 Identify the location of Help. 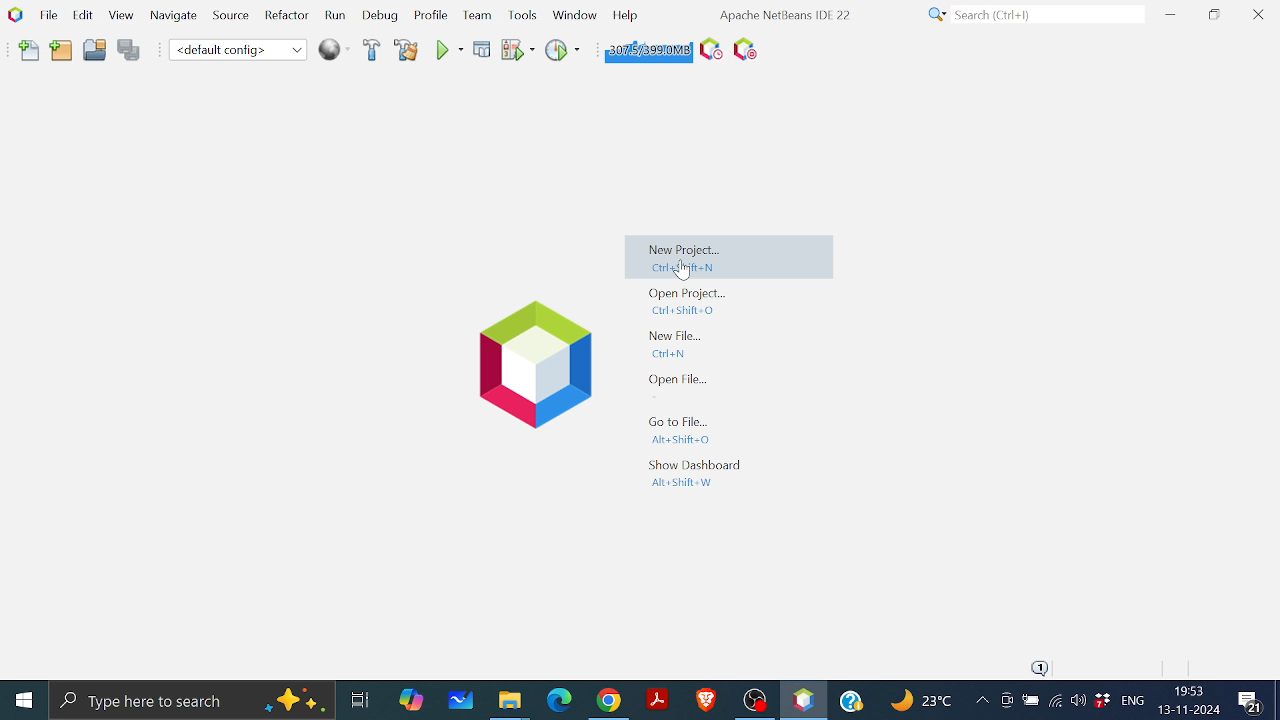
(854, 698).